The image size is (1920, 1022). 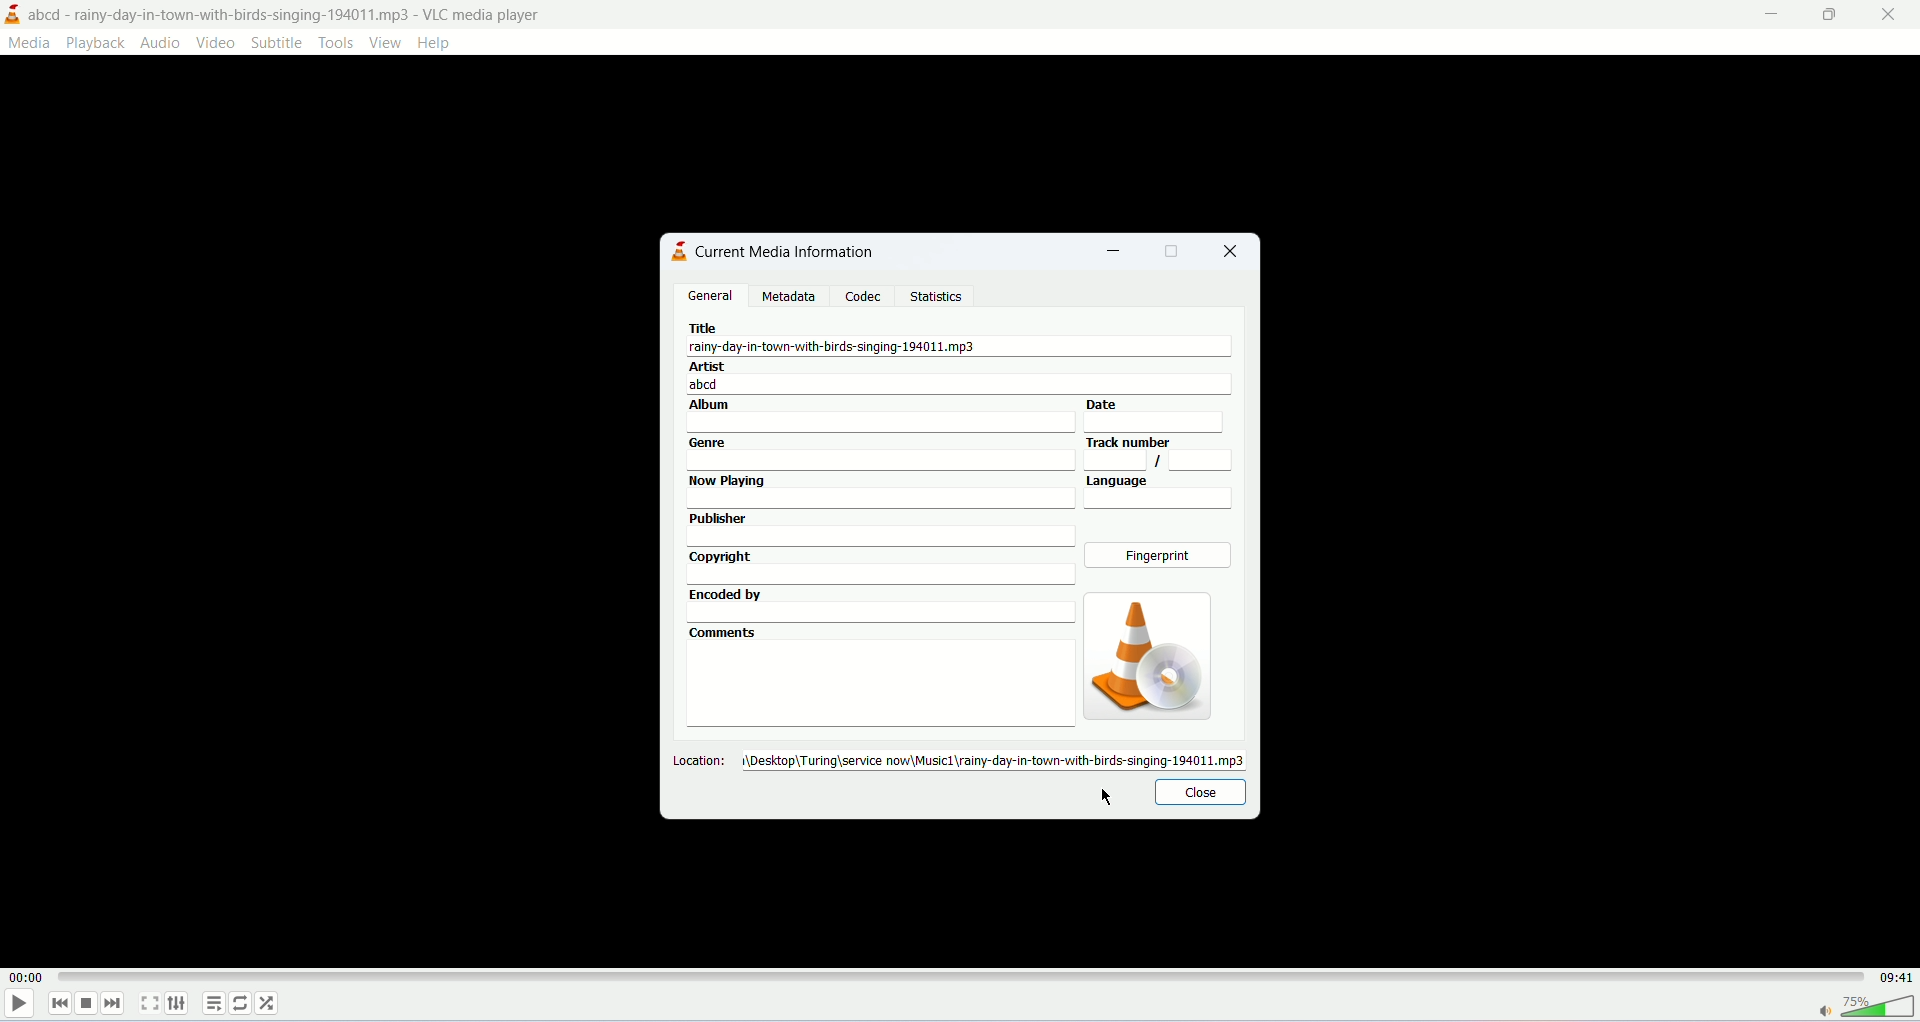 What do you see at coordinates (385, 42) in the screenshot?
I see `view` at bounding box center [385, 42].